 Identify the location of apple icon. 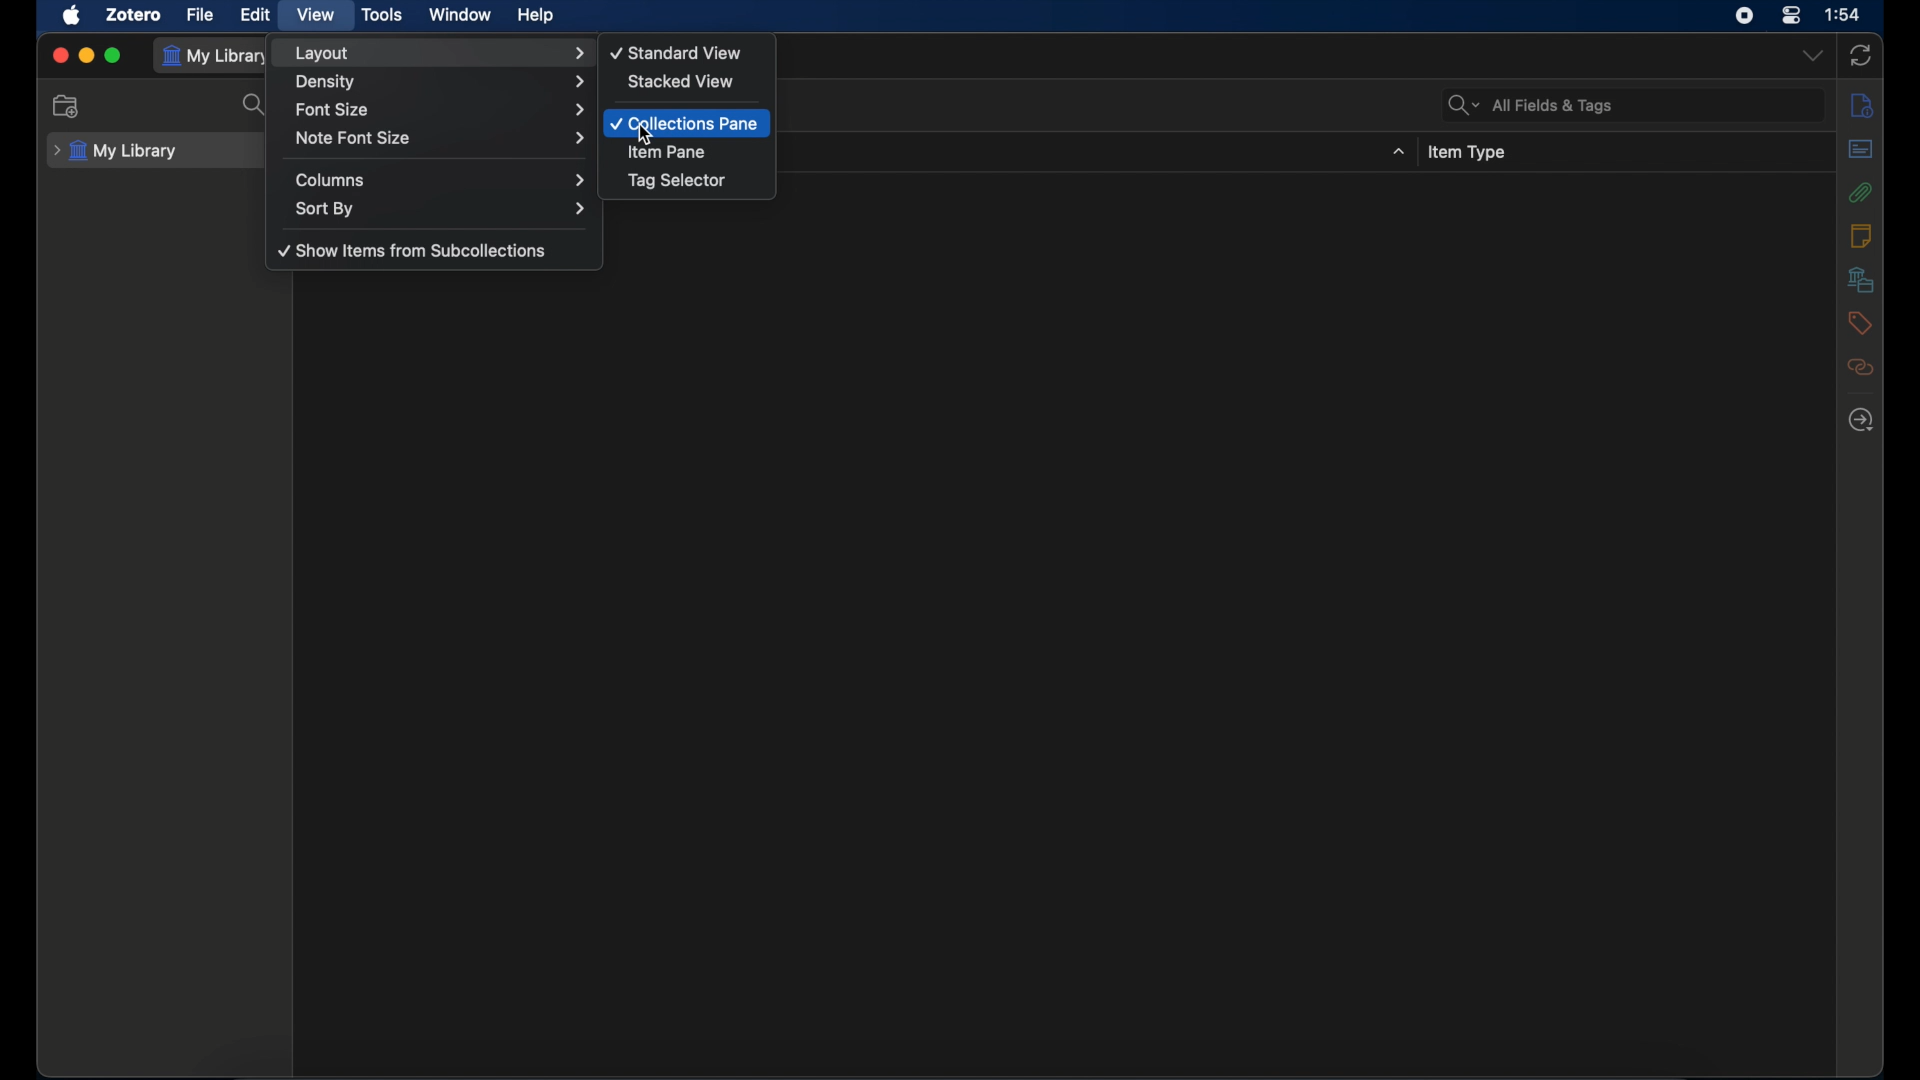
(73, 15).